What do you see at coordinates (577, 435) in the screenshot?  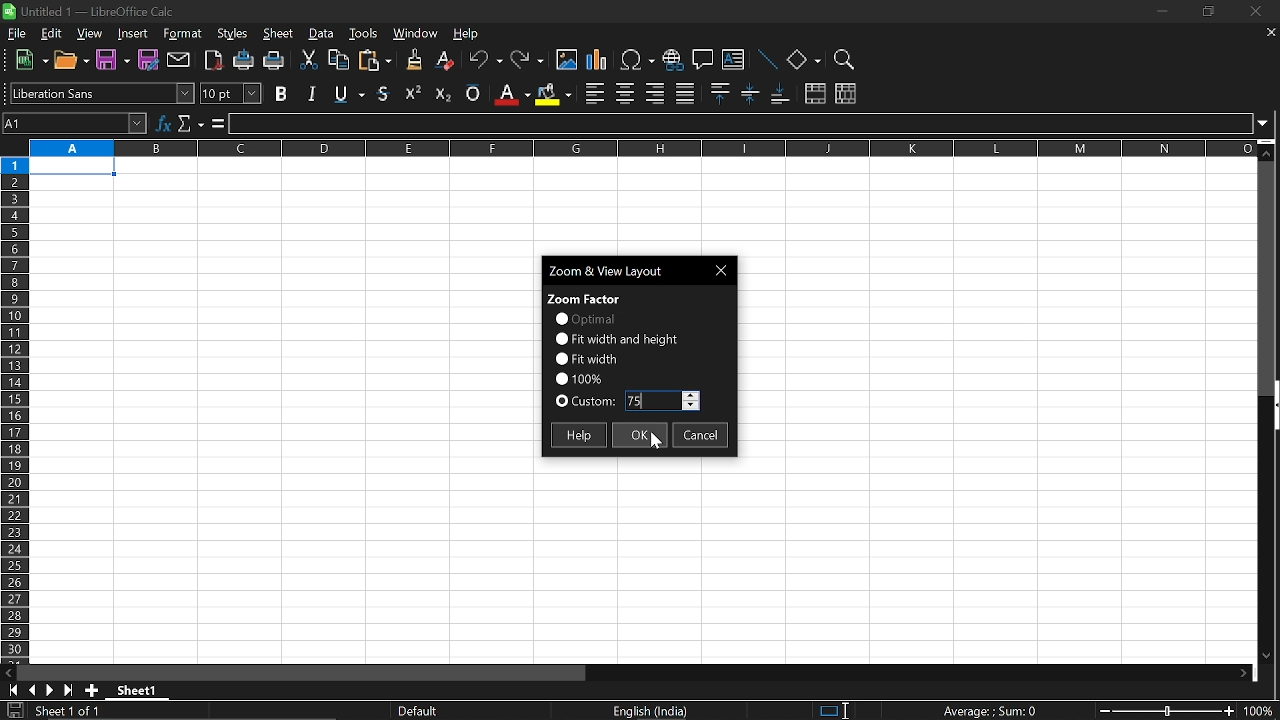 I see `help` at bounding box center [577, 435].